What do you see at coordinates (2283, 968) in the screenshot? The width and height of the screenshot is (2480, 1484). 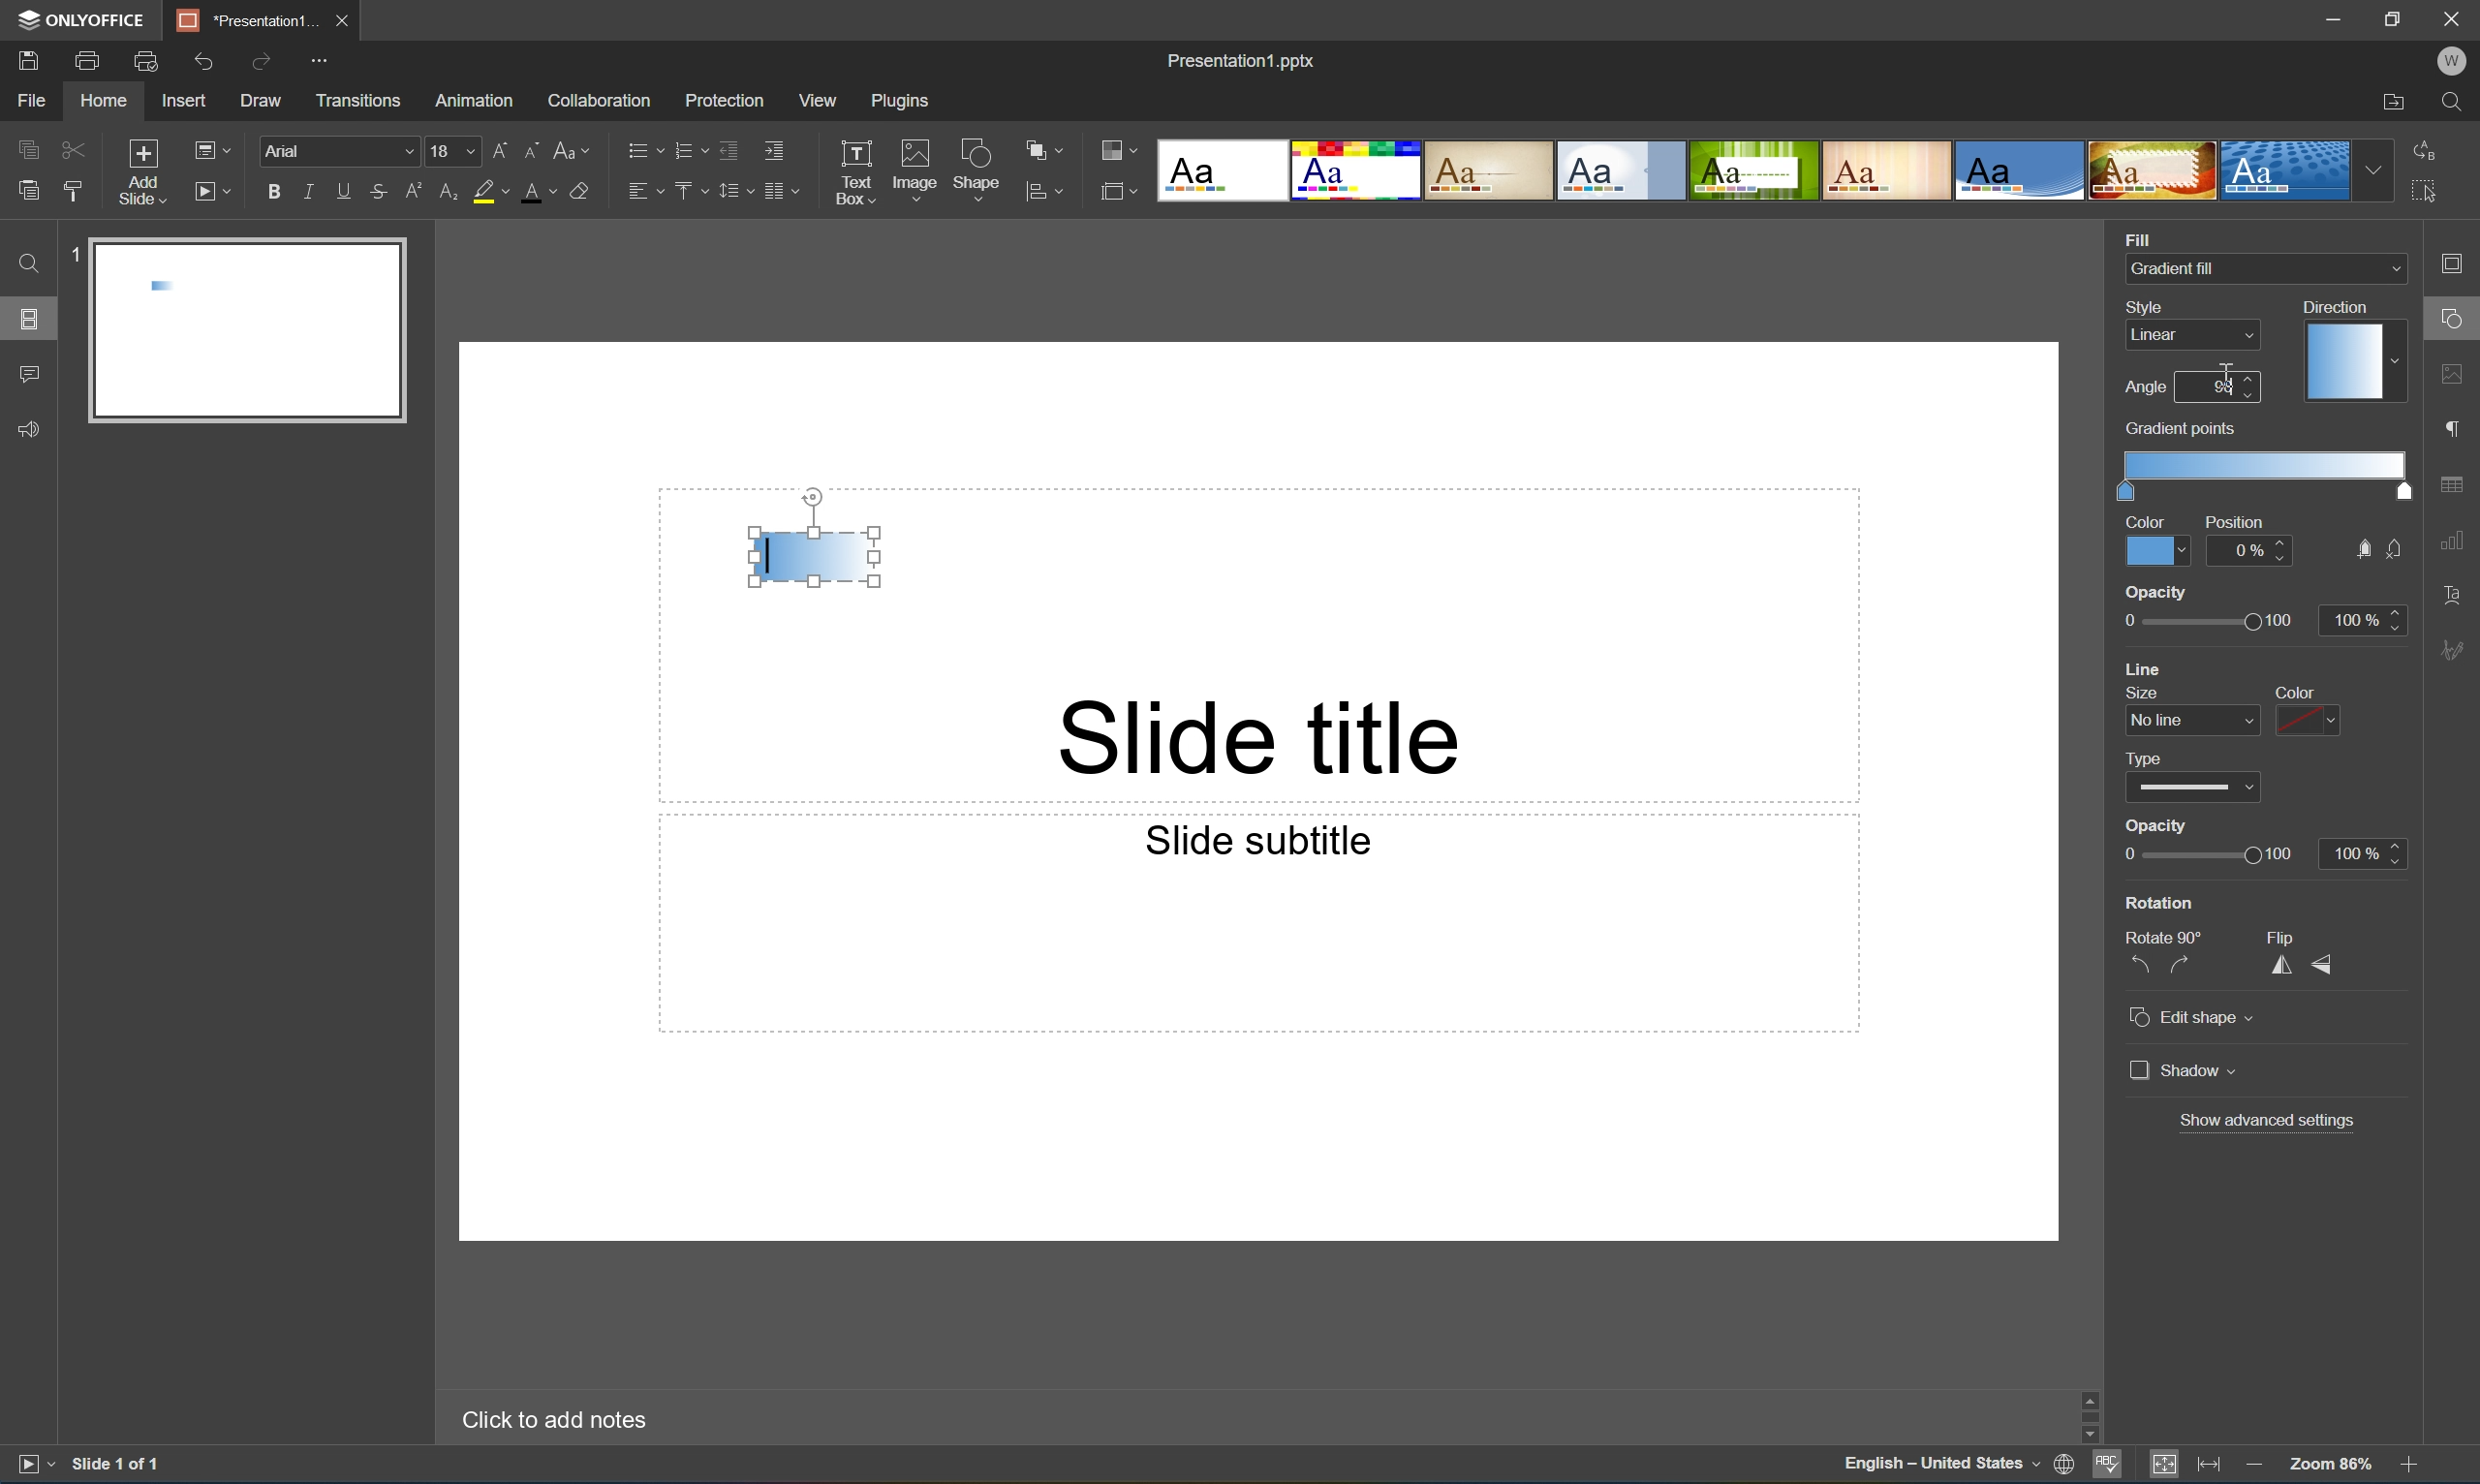 I see `Flip horizontally` at bounding box center [2283, 968].